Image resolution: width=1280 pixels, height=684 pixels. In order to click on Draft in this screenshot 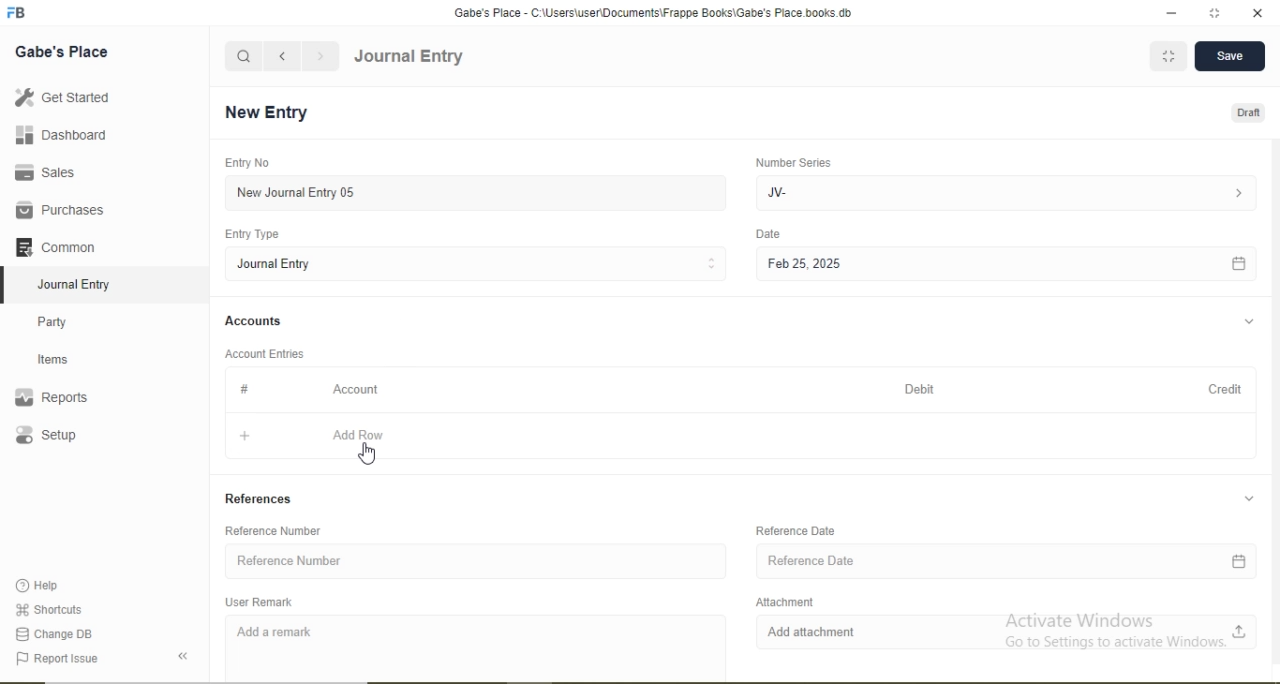, I will do `click(1250, 114)`.